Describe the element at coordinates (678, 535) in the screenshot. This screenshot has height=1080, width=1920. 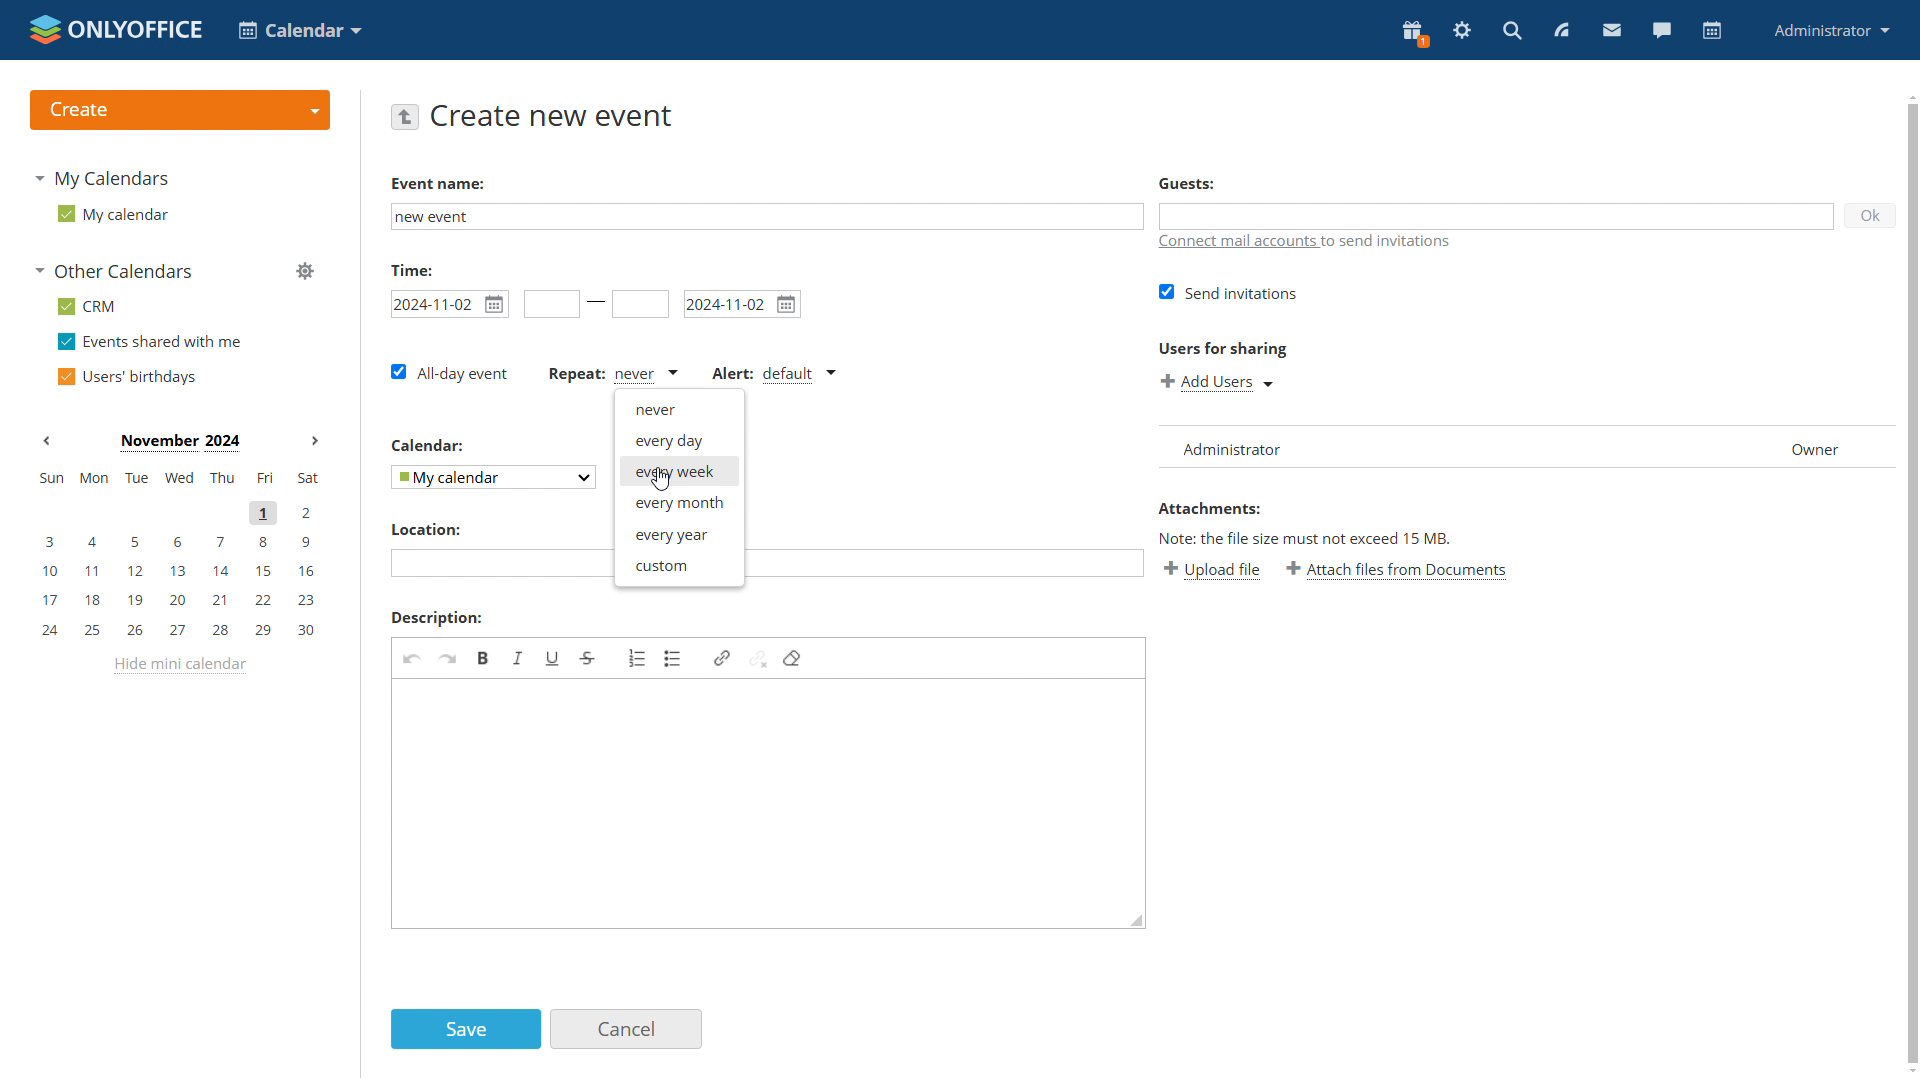
I see `every year` at that location.